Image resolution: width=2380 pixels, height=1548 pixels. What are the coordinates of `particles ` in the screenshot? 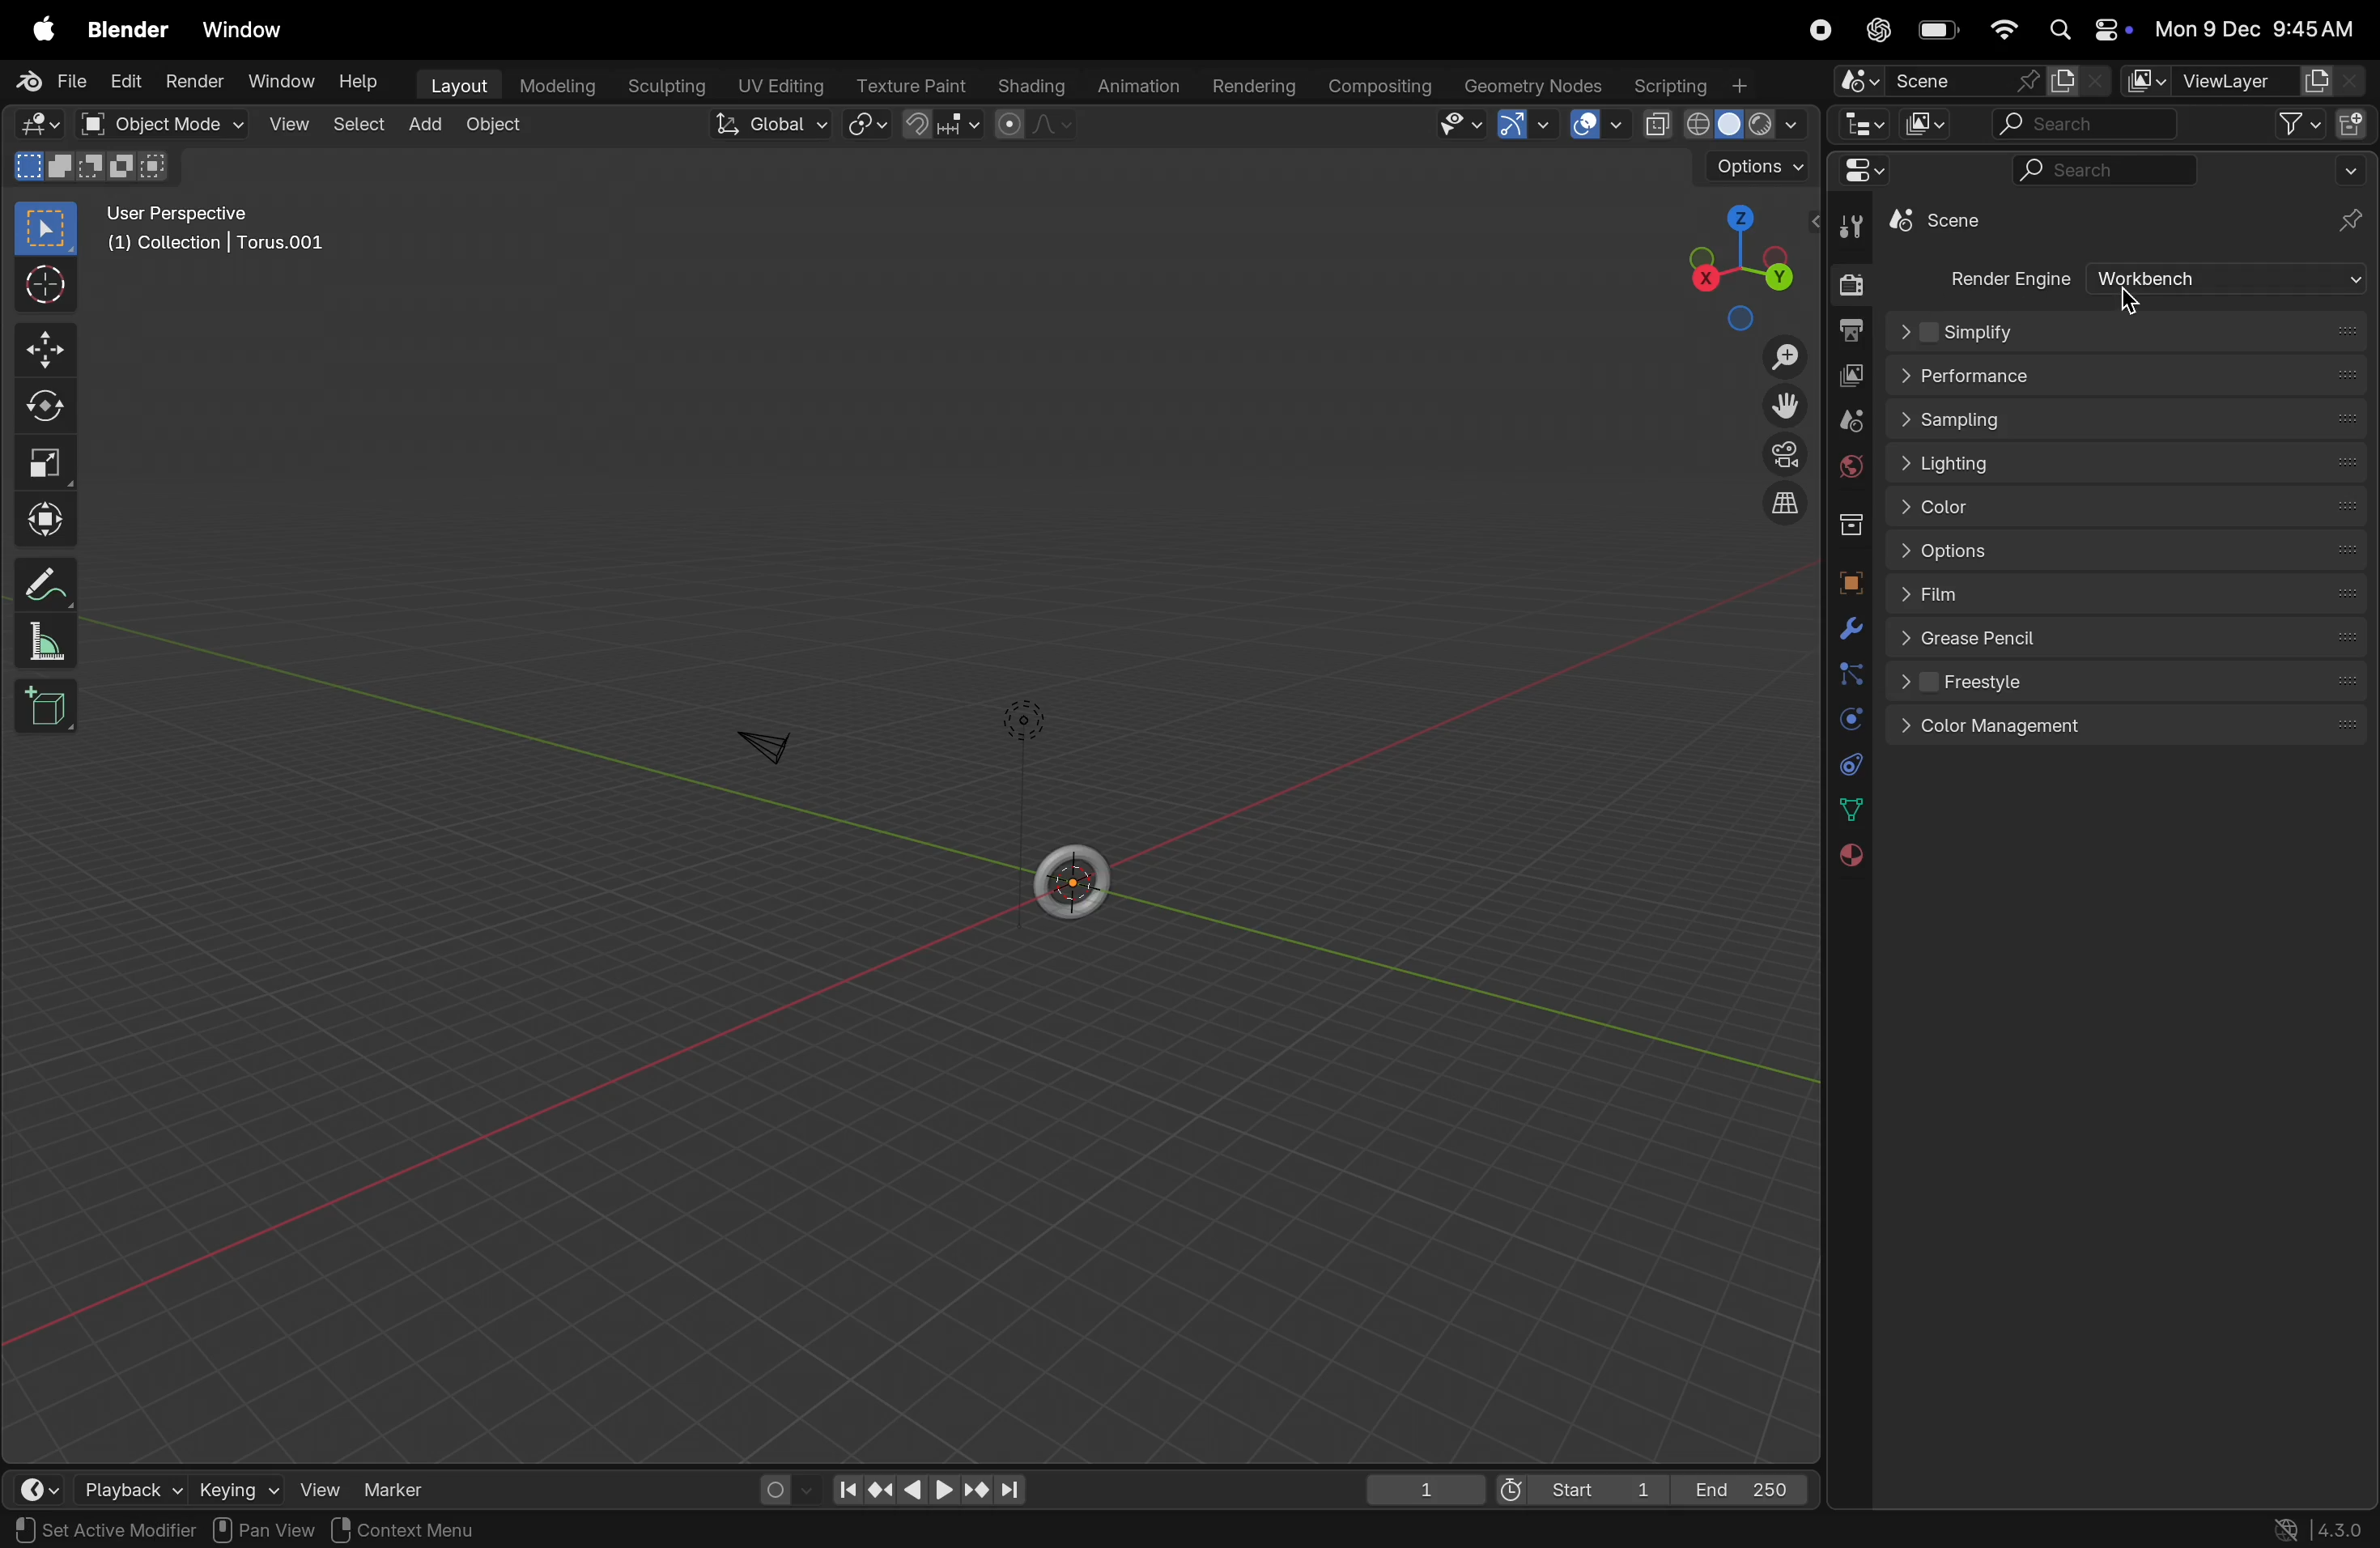 It's located at (1844, 676).